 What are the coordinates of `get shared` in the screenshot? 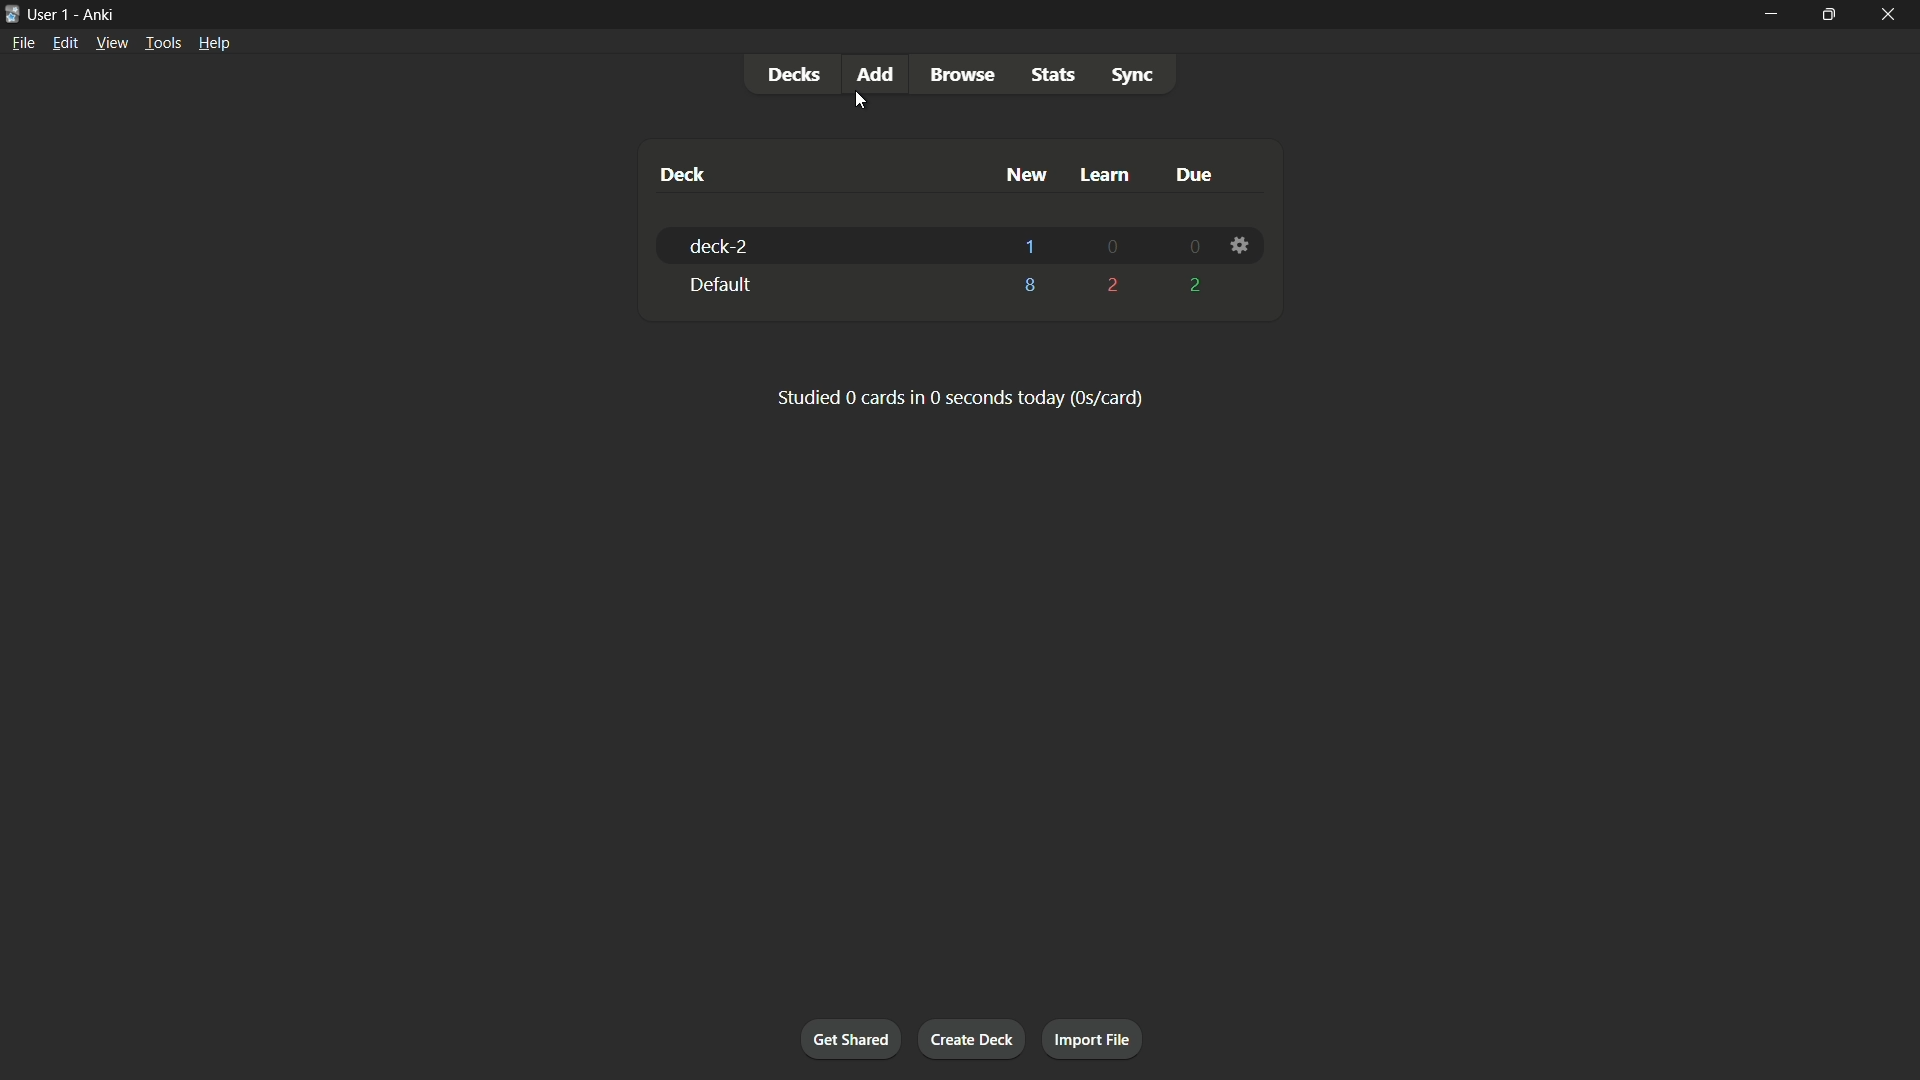 It's located at (853, 1039).